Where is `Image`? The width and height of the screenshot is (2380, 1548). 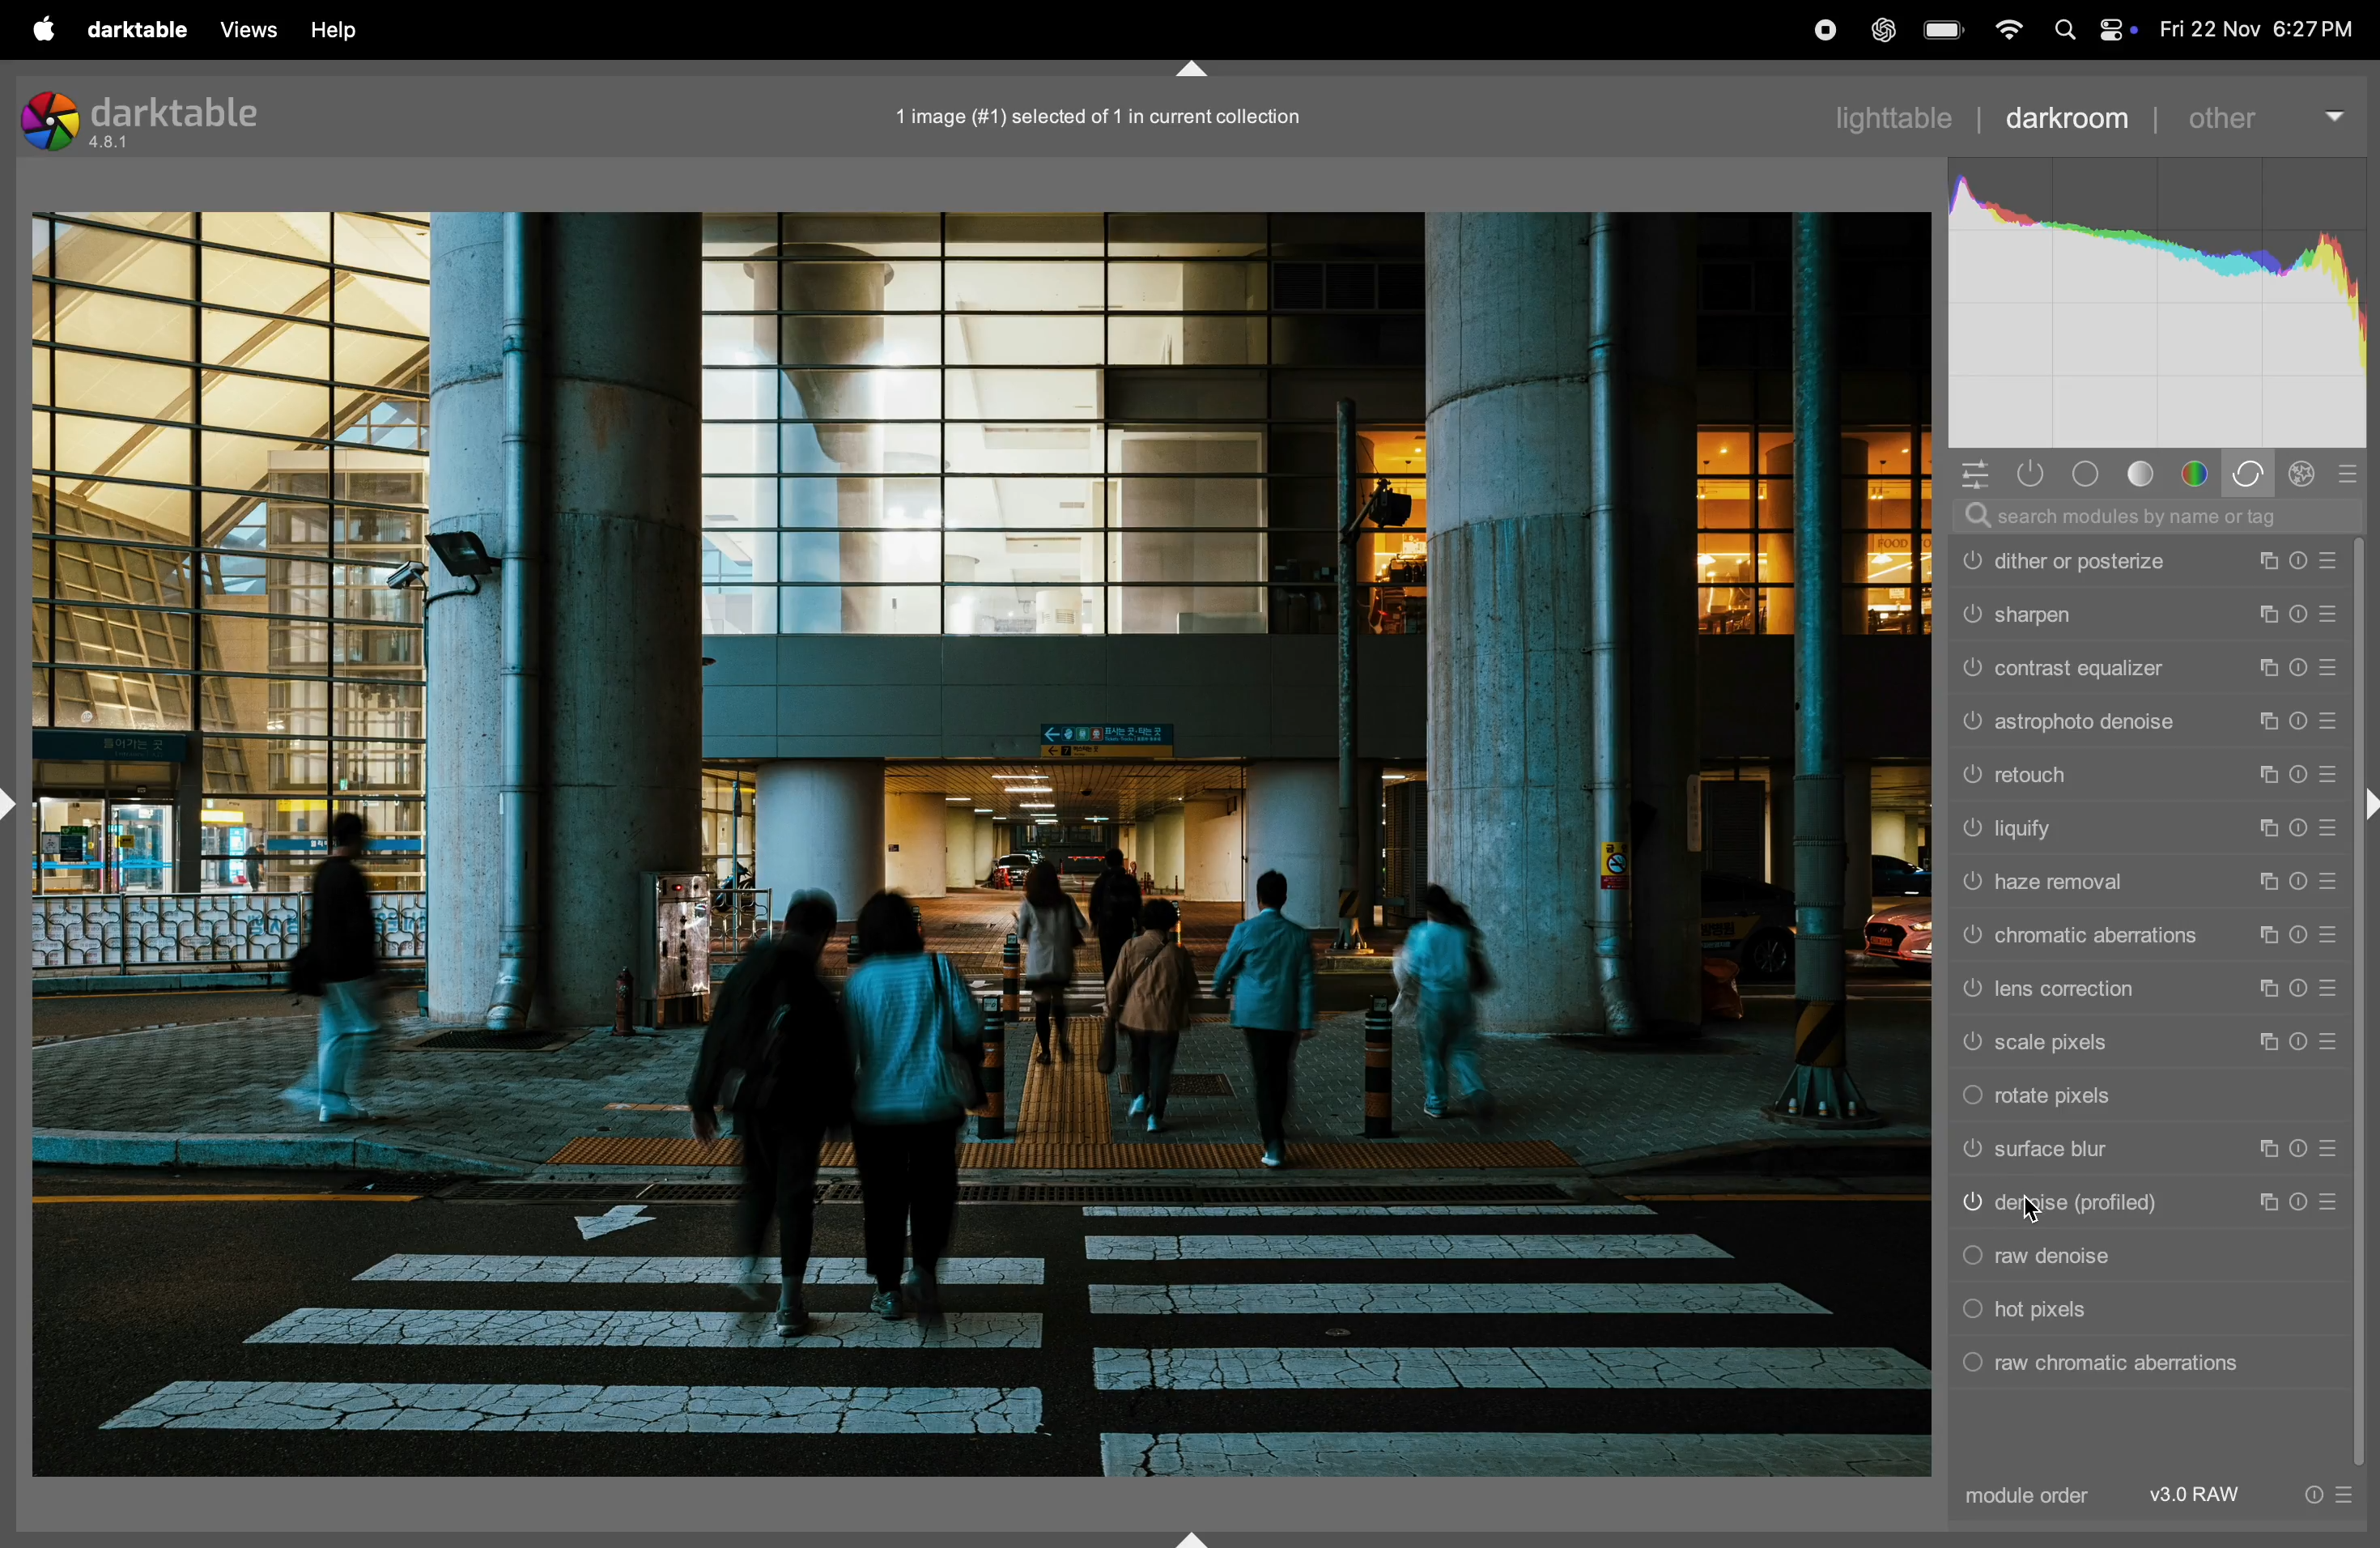
Image is located at coordinates (983, 844).